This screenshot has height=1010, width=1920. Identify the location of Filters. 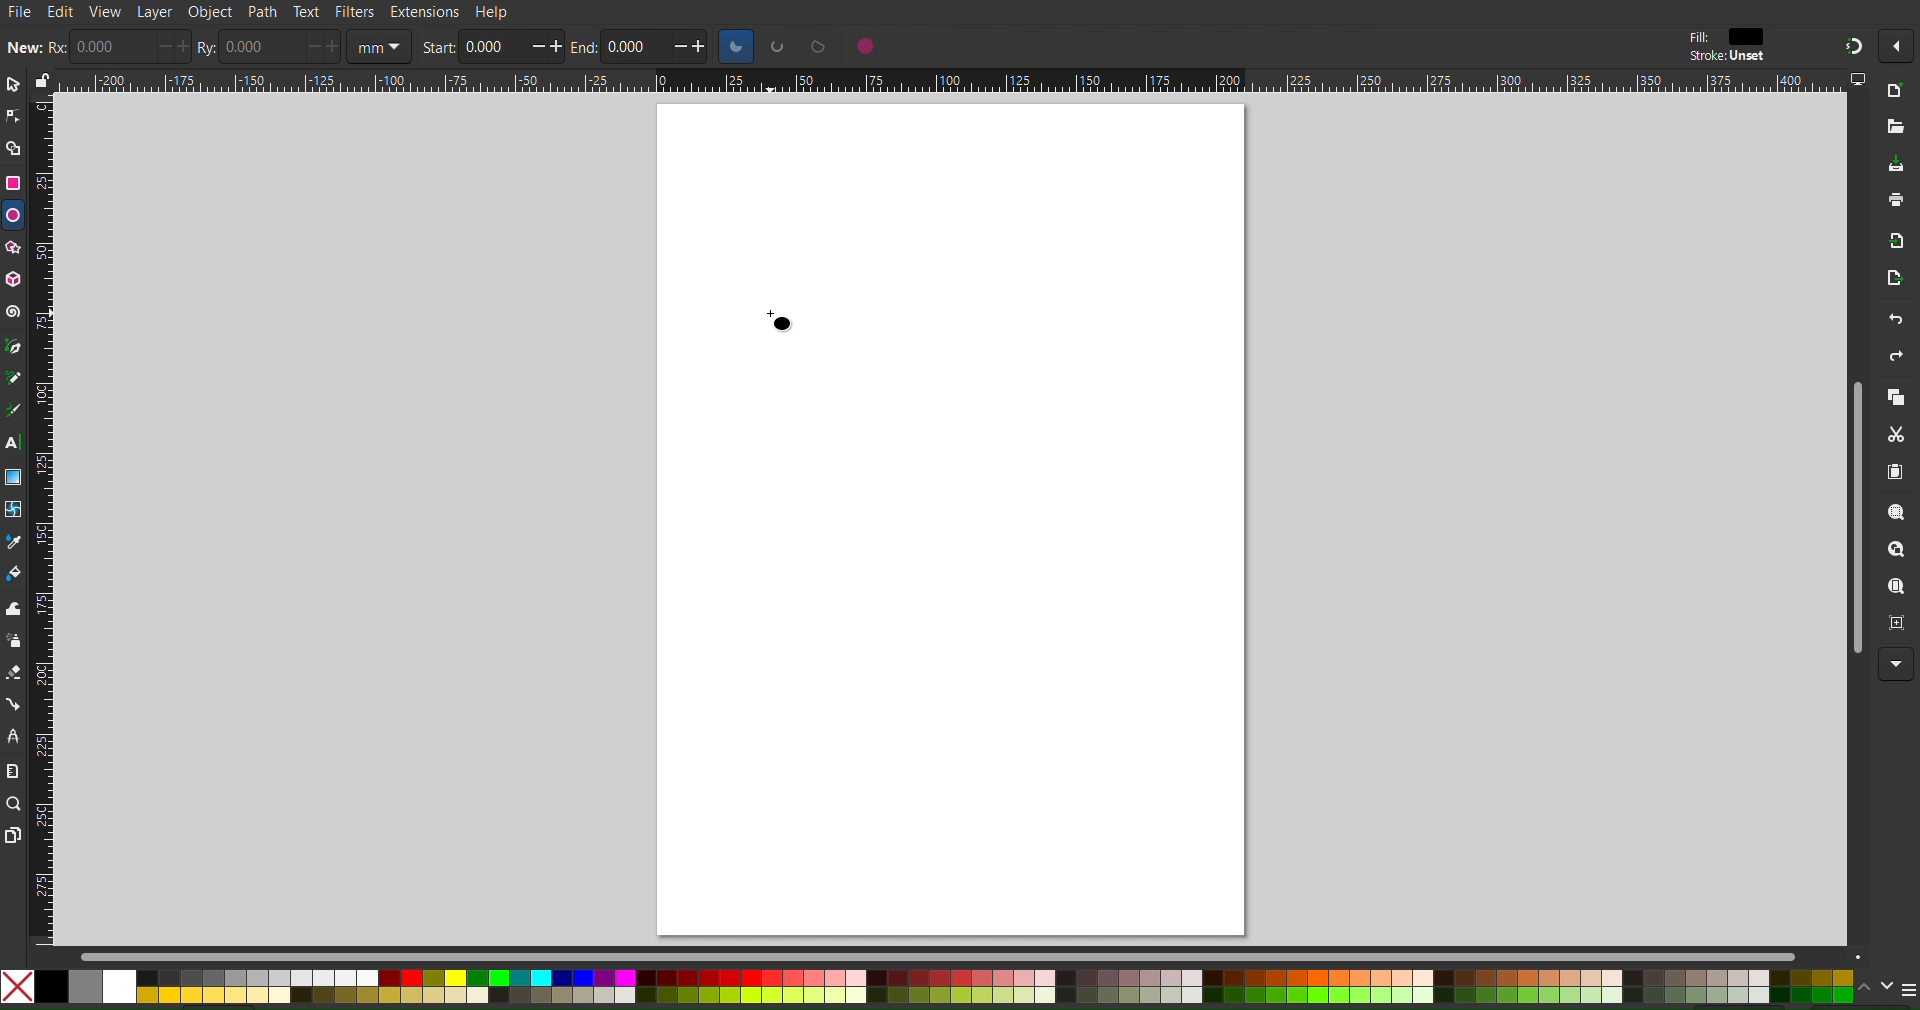
(353, 12).